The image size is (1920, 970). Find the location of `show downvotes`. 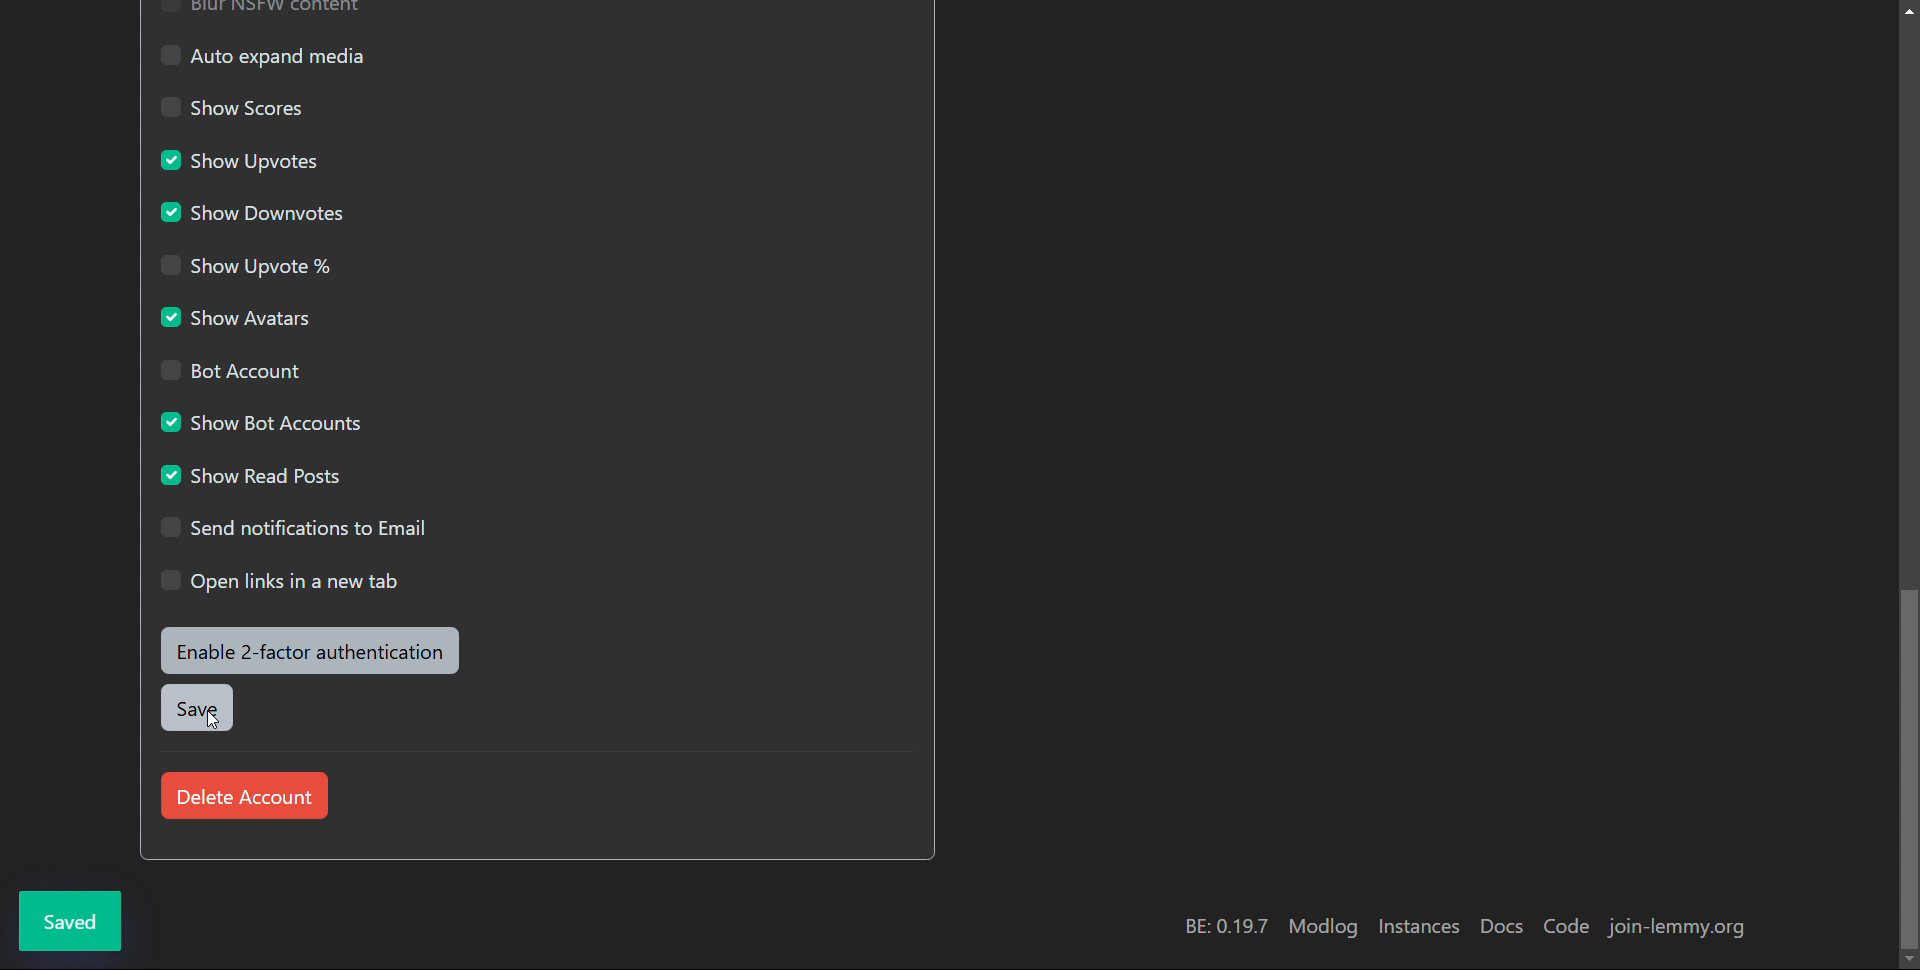

show downvotes is located at coordinates (251, 213).